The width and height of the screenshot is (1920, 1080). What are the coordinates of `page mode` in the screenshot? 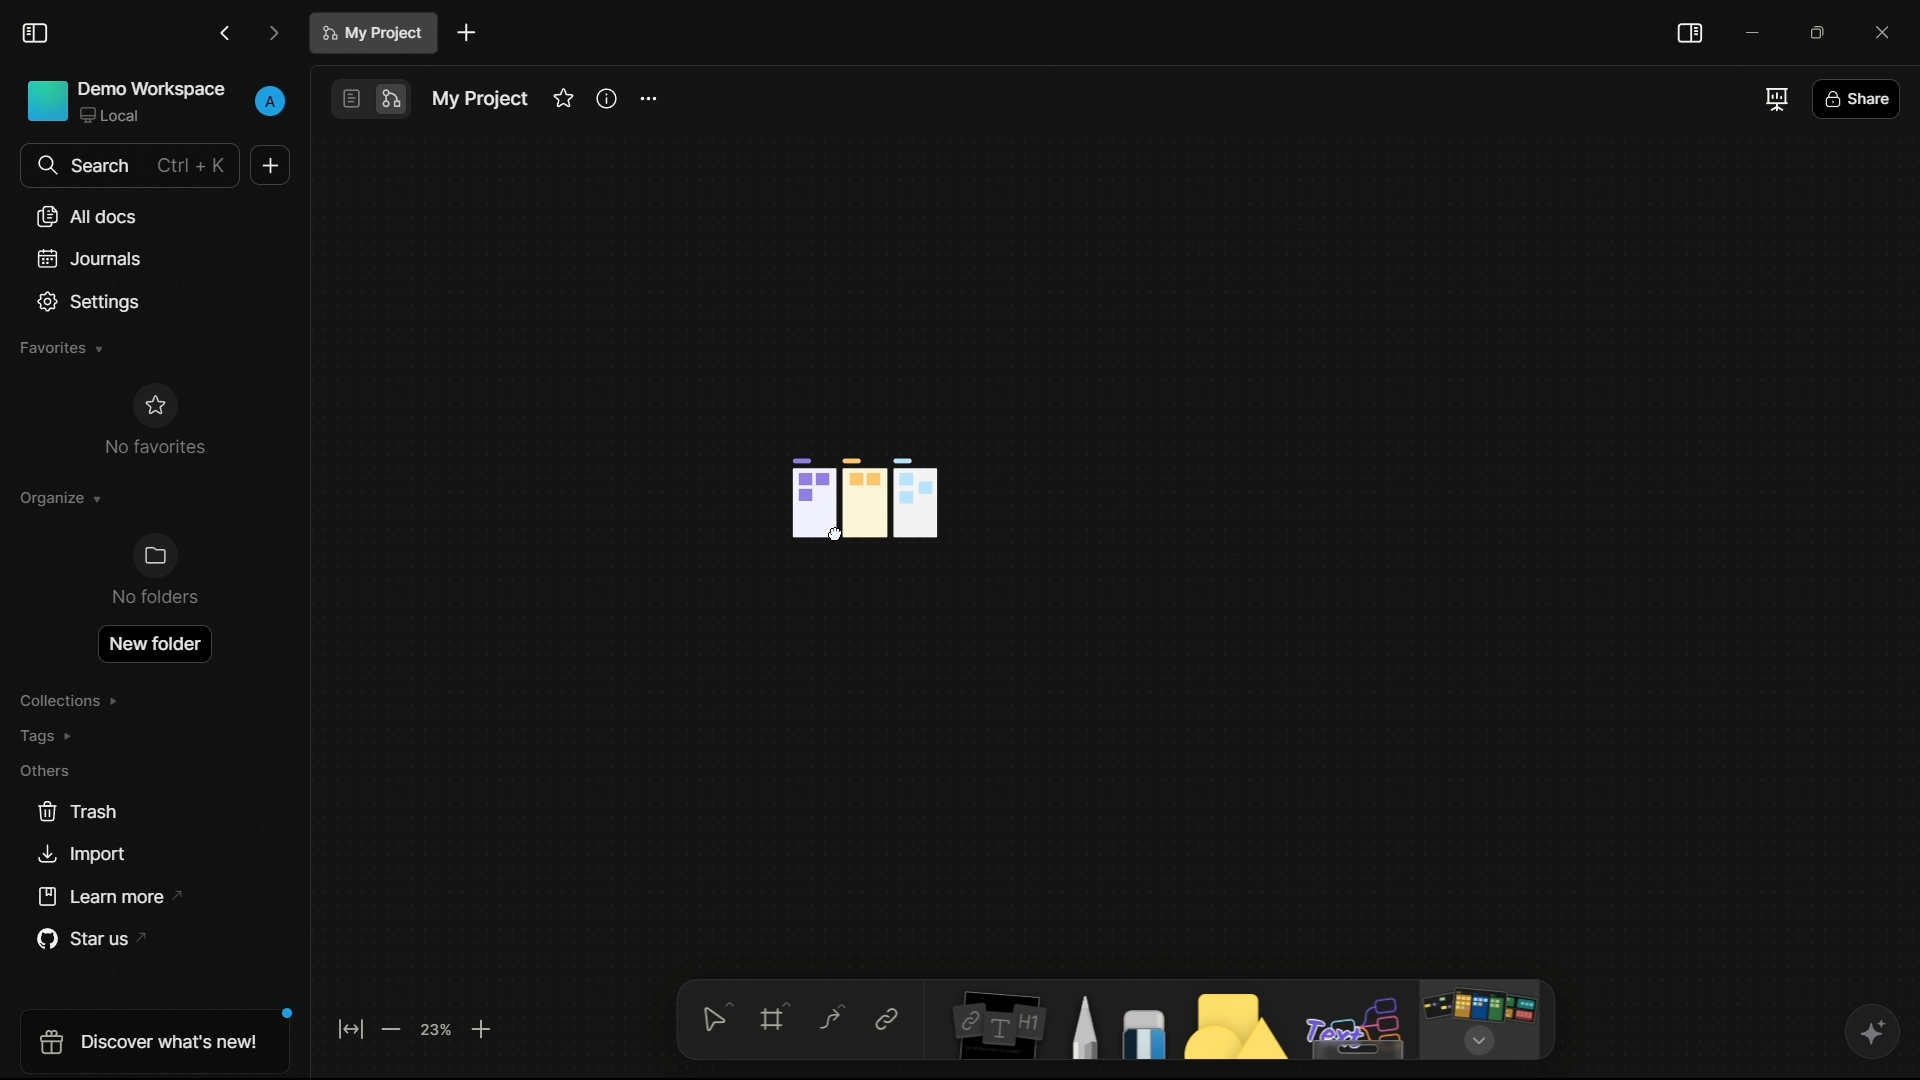 It's located at (349, 99).